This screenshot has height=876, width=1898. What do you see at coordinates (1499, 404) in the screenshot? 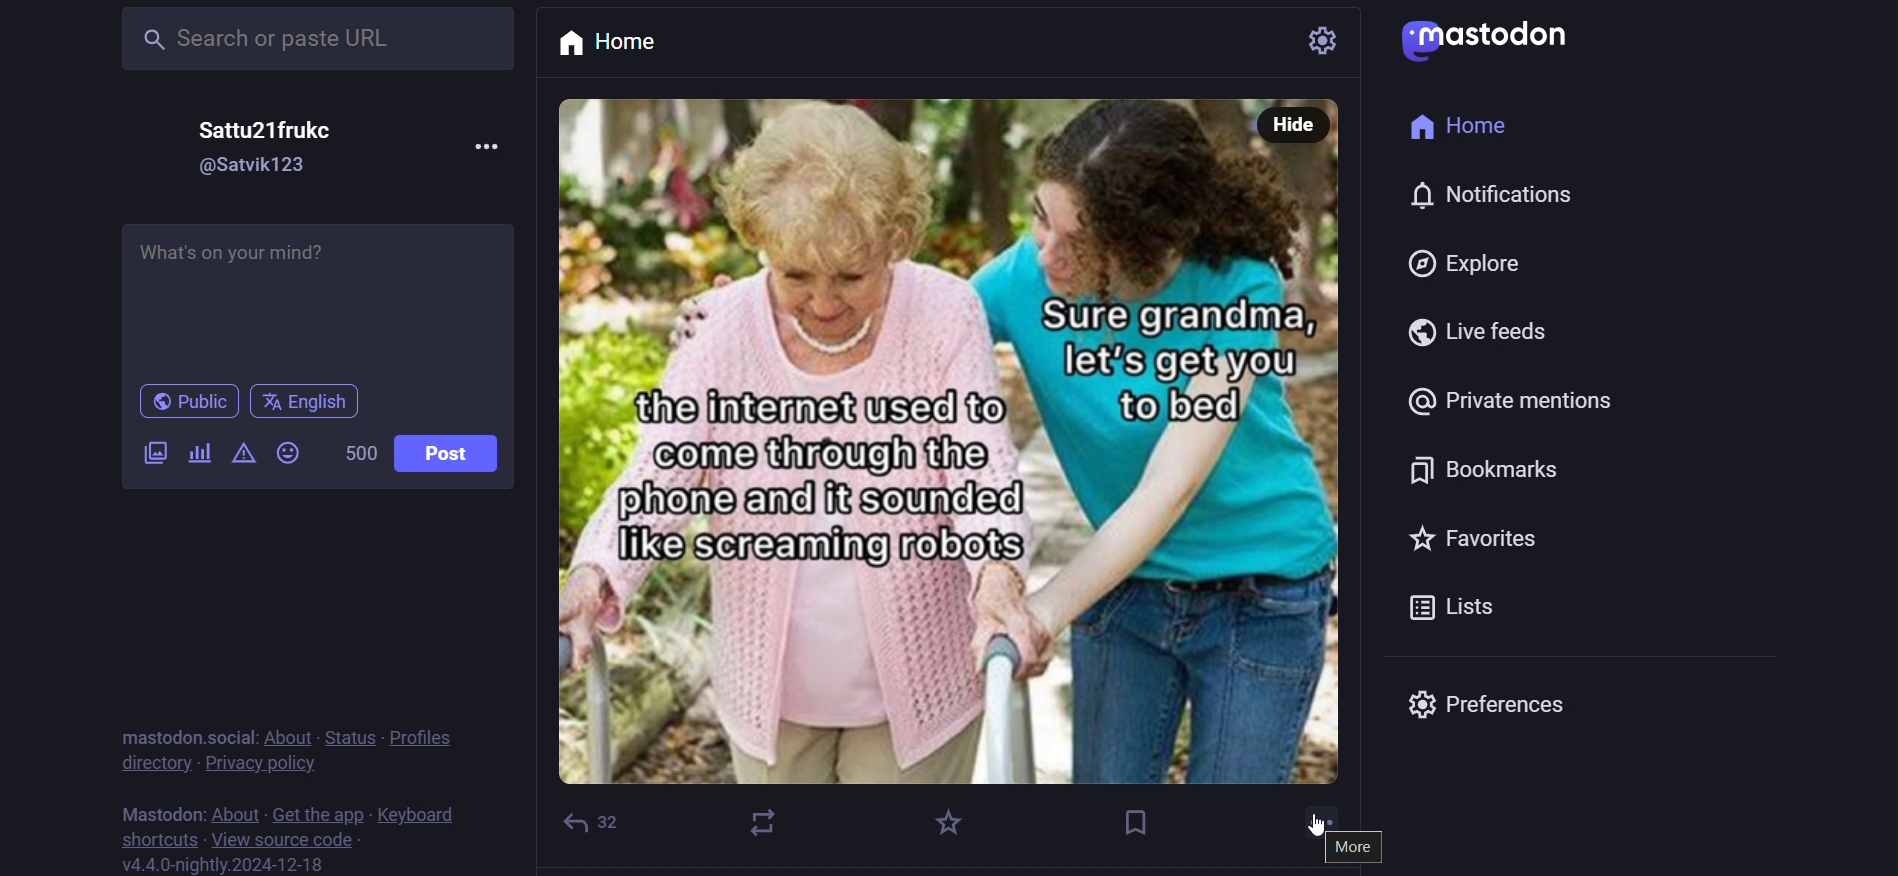
I see `private mention` at bounding box center [1499, 404].